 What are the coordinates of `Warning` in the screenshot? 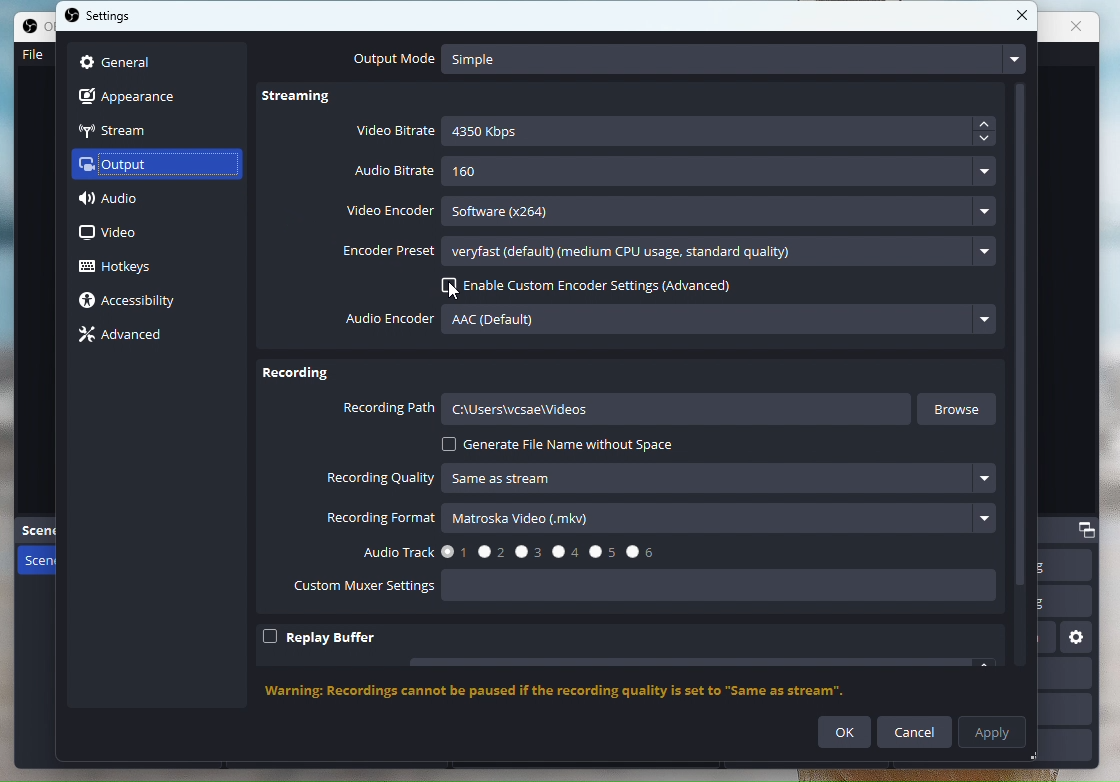 It's located at (576, 692).